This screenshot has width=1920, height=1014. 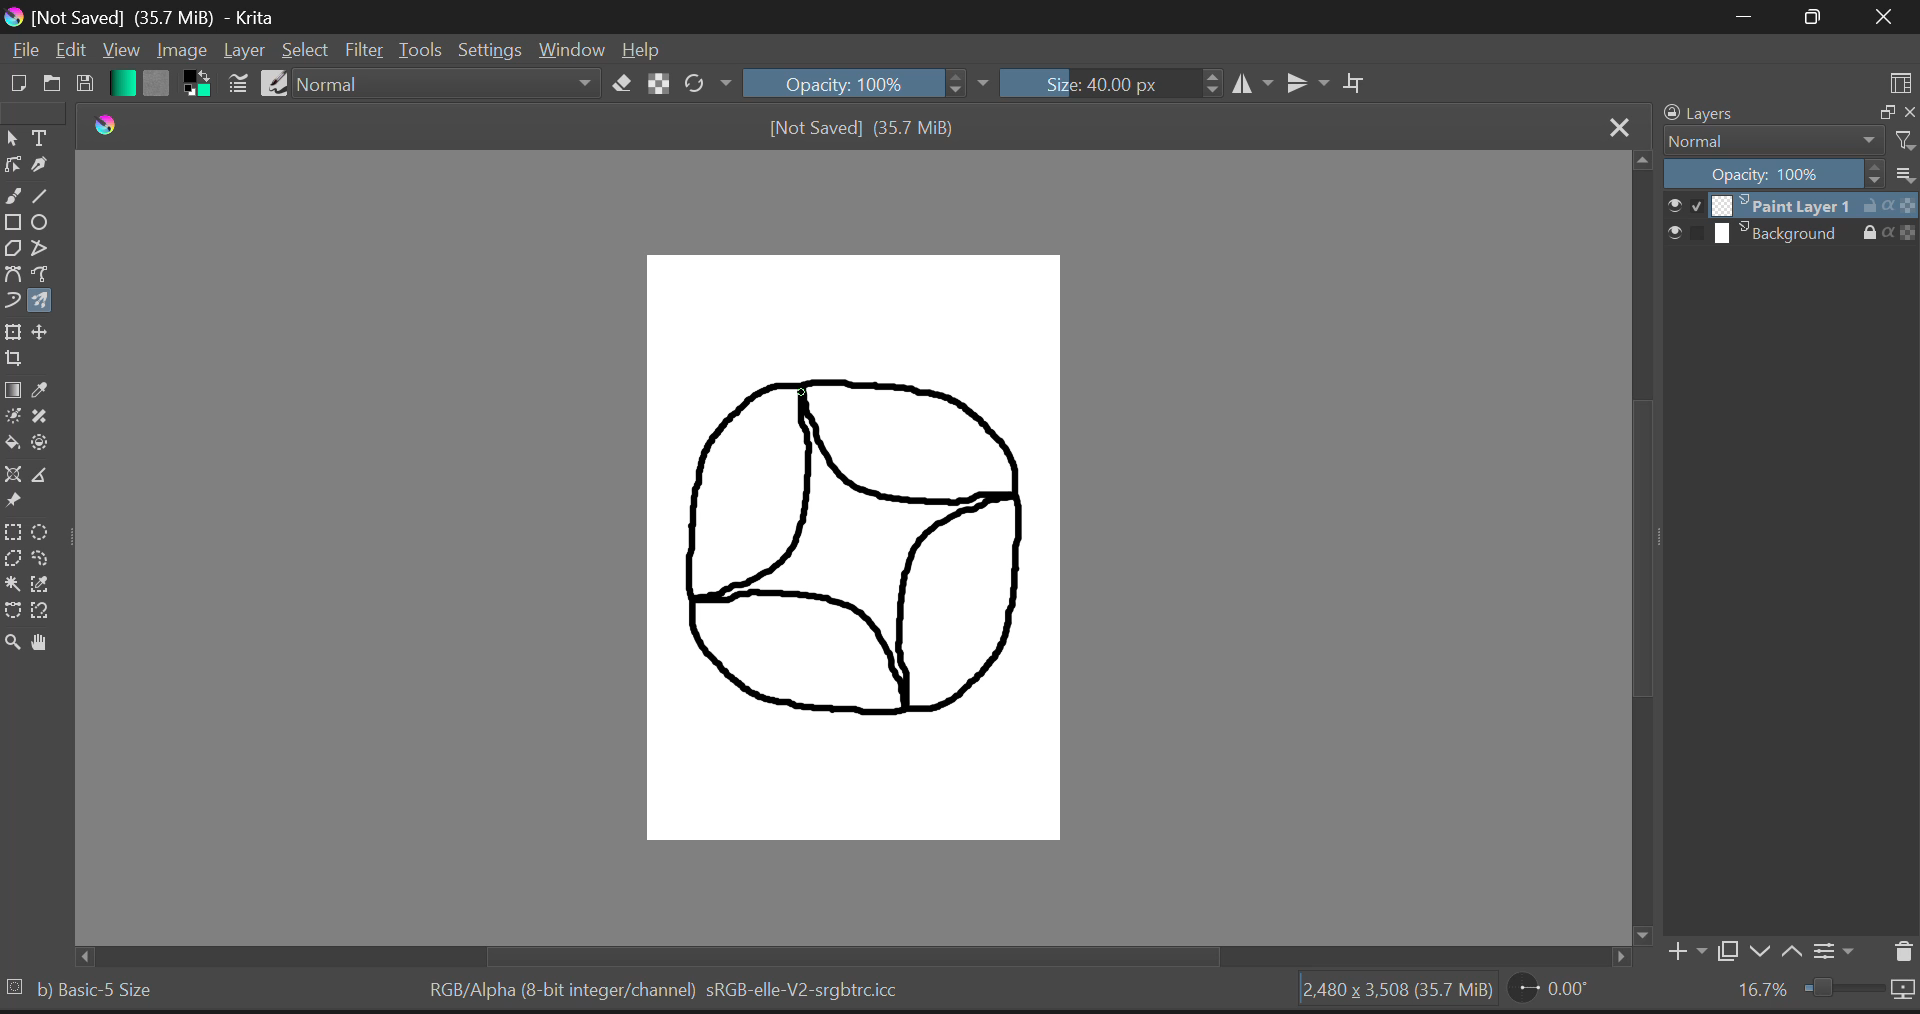 What do you see at coordinates (1769, 142) in the screenshot?
I see `Normal` at bounding box center [1769, 142].